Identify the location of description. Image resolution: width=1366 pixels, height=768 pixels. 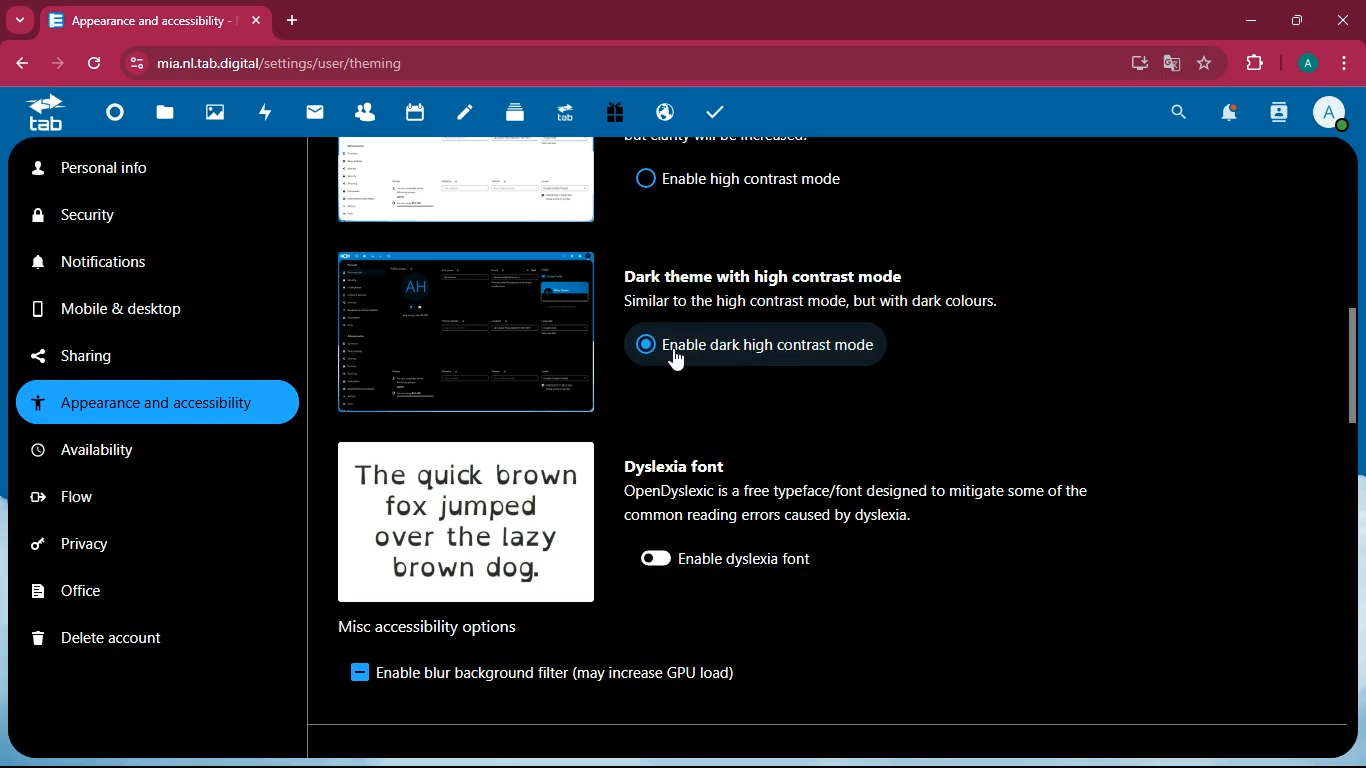
(866, 502).